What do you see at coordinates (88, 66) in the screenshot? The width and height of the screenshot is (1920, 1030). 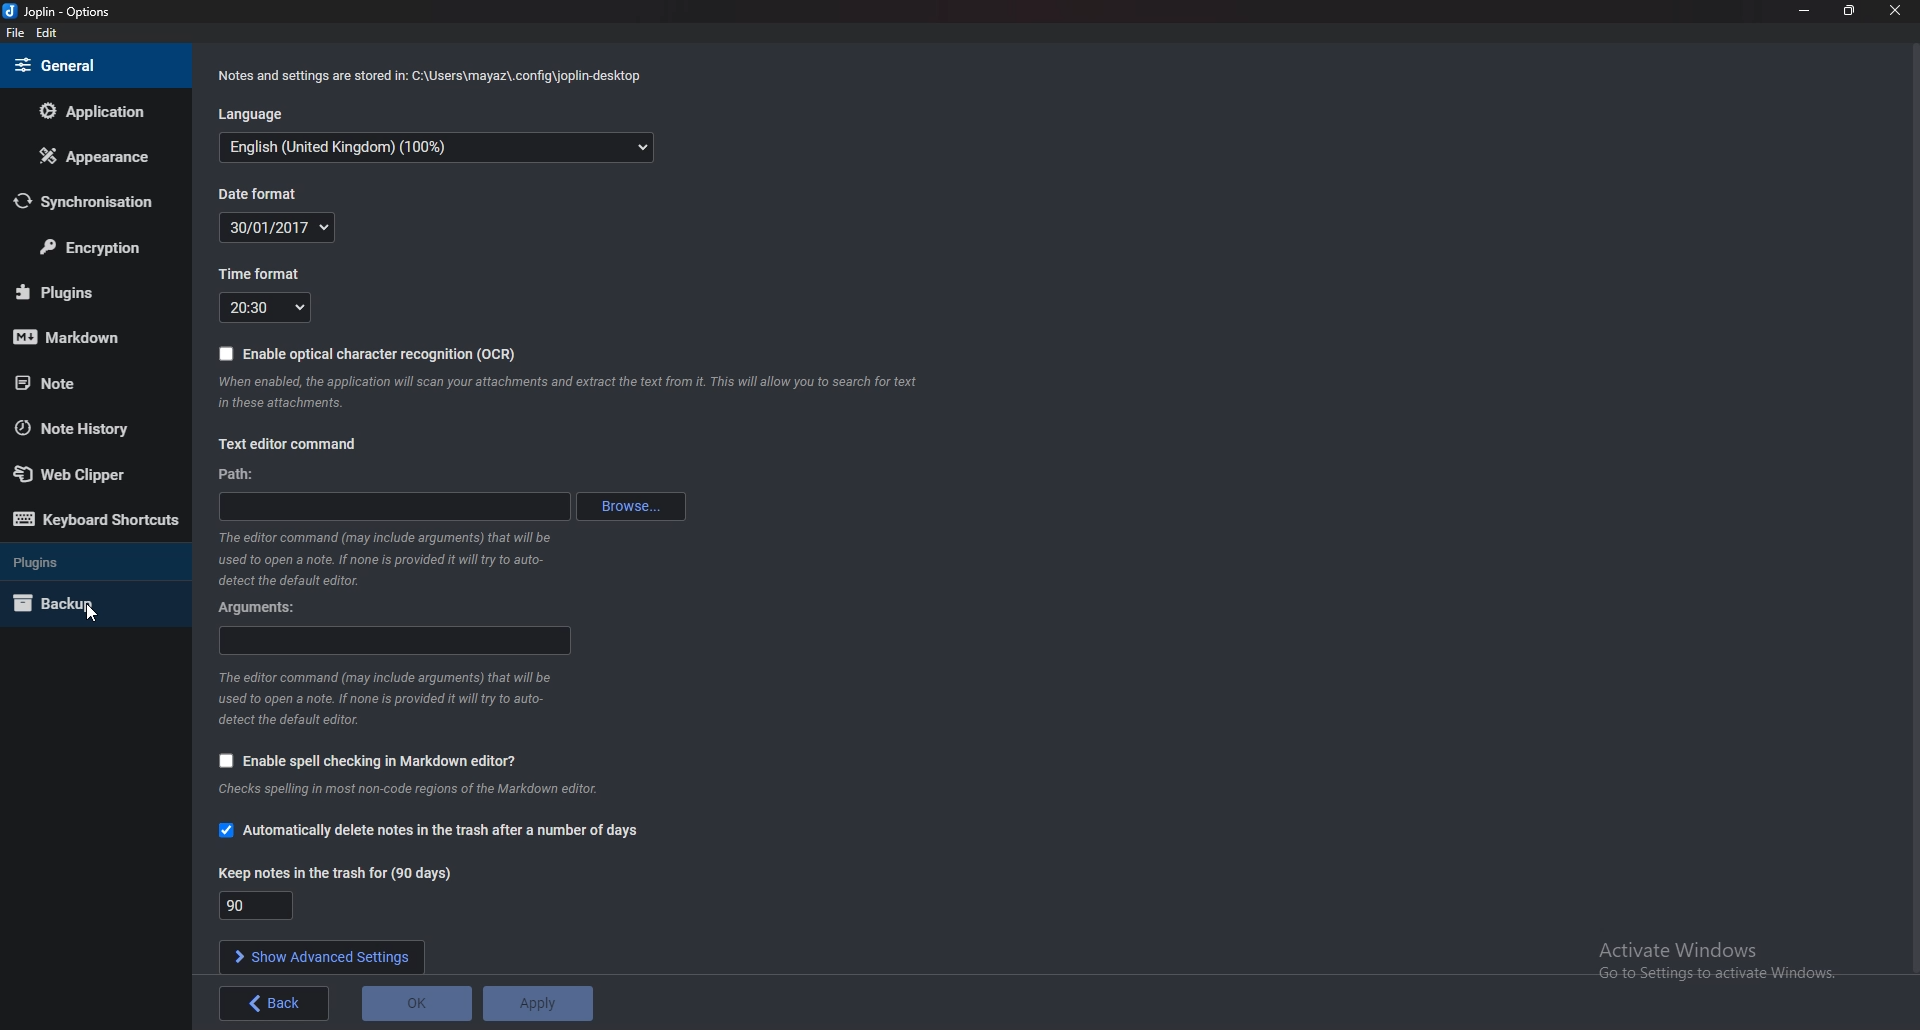 I see `General` at bounding box center [88, 66].